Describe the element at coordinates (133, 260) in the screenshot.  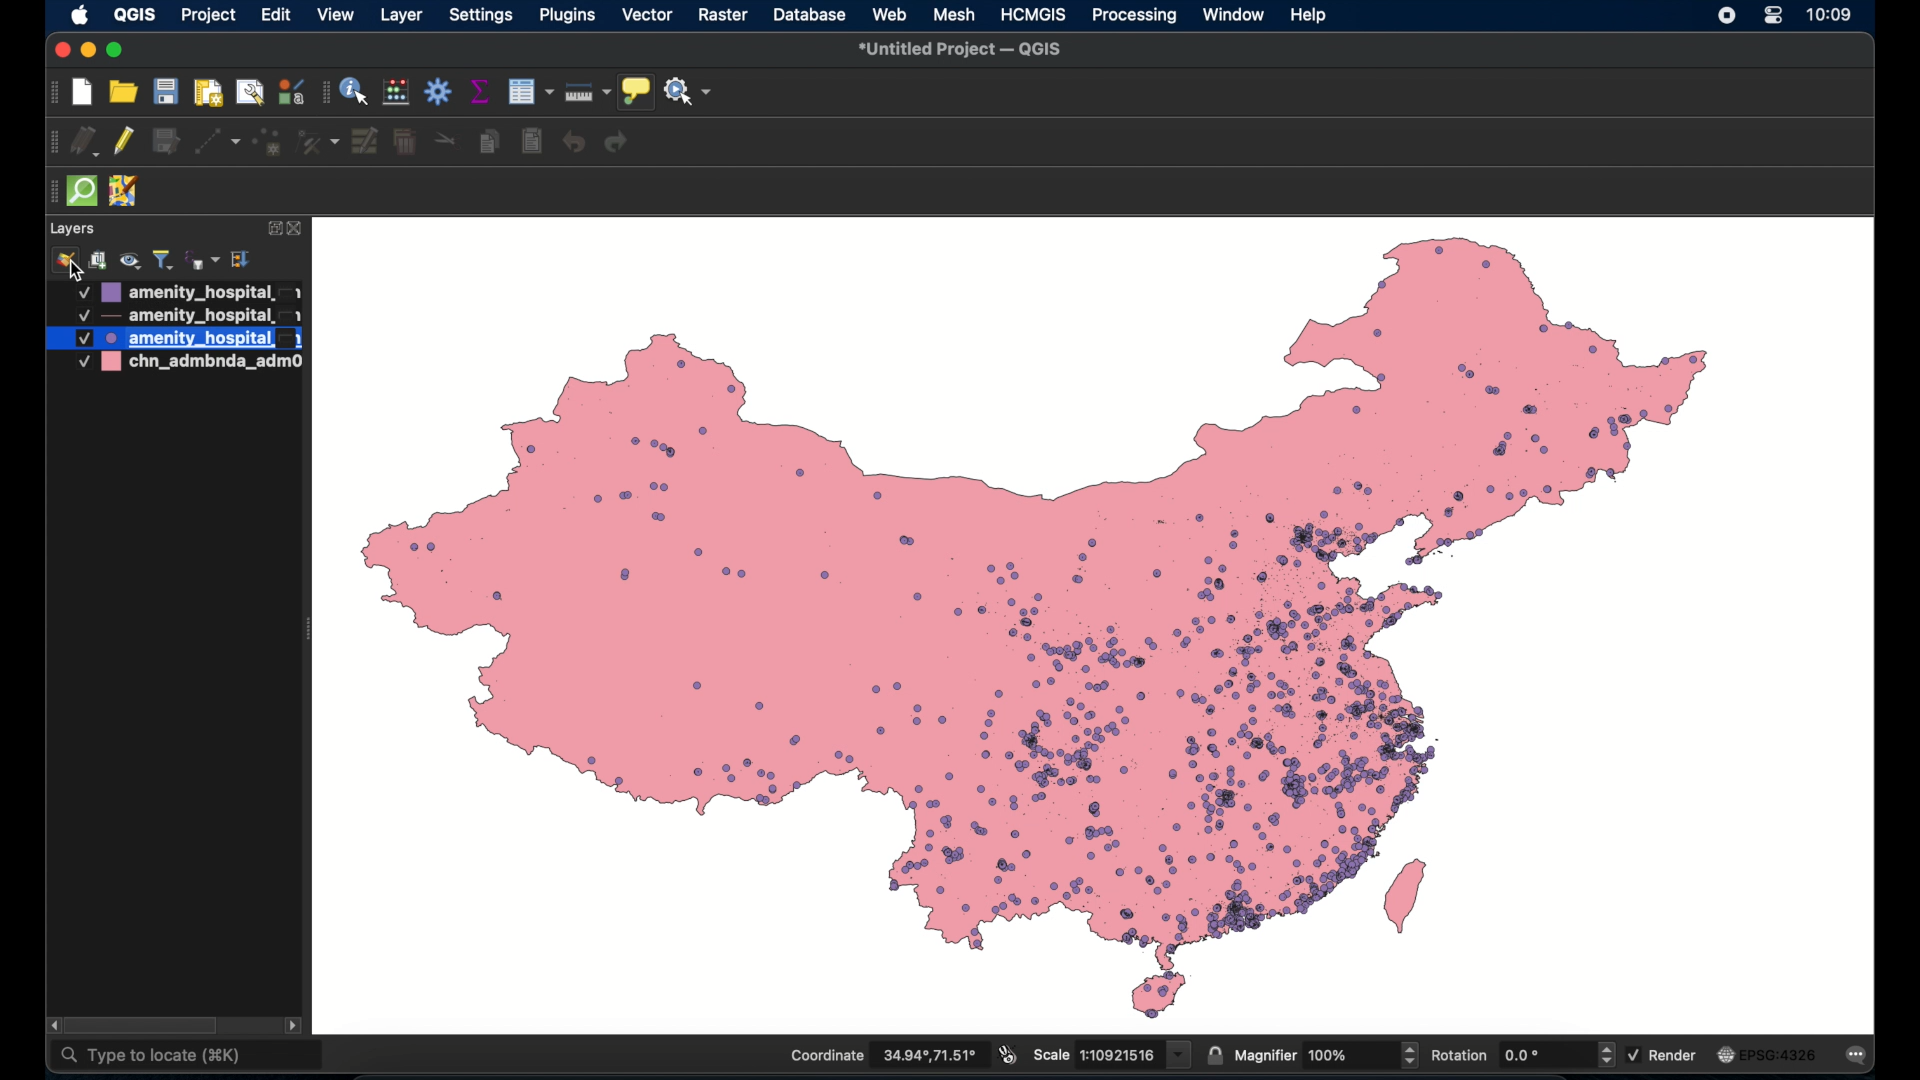
I see `manage map theme` at that location.